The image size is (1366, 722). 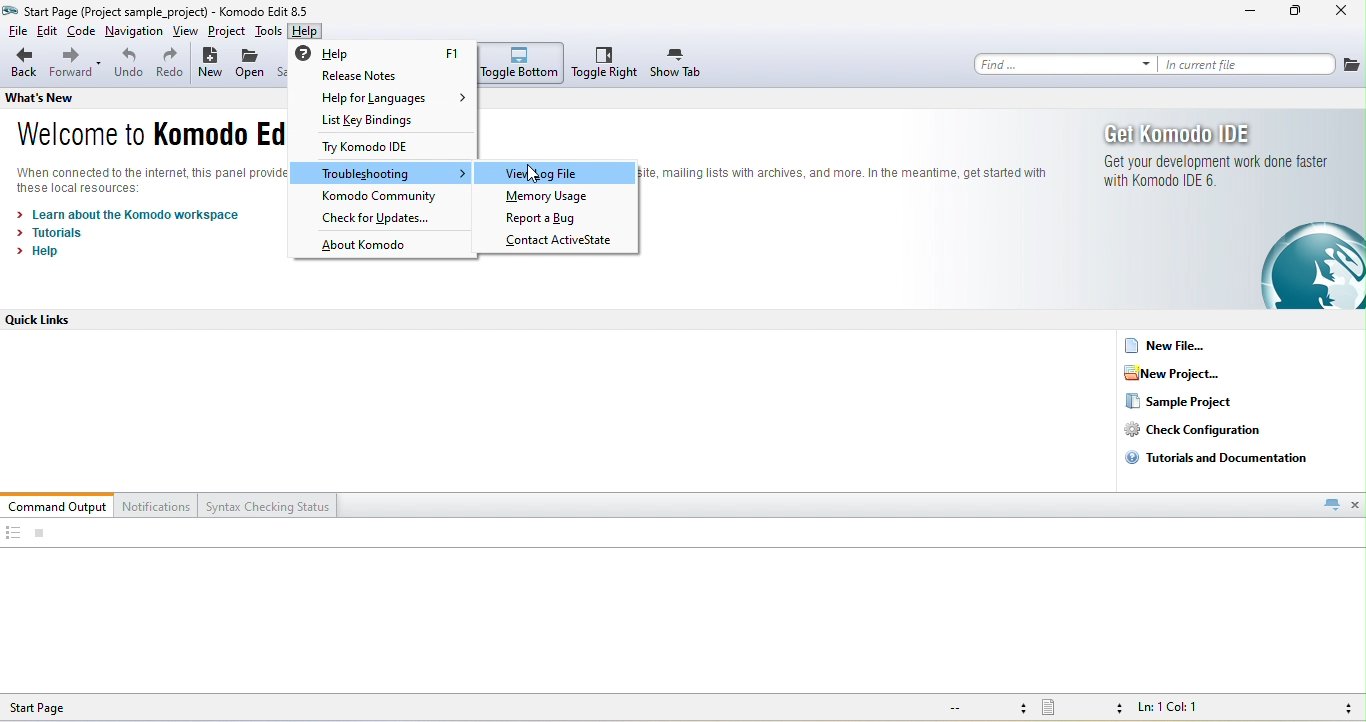 I want to click on minimize, so click(x=1250, y=13).